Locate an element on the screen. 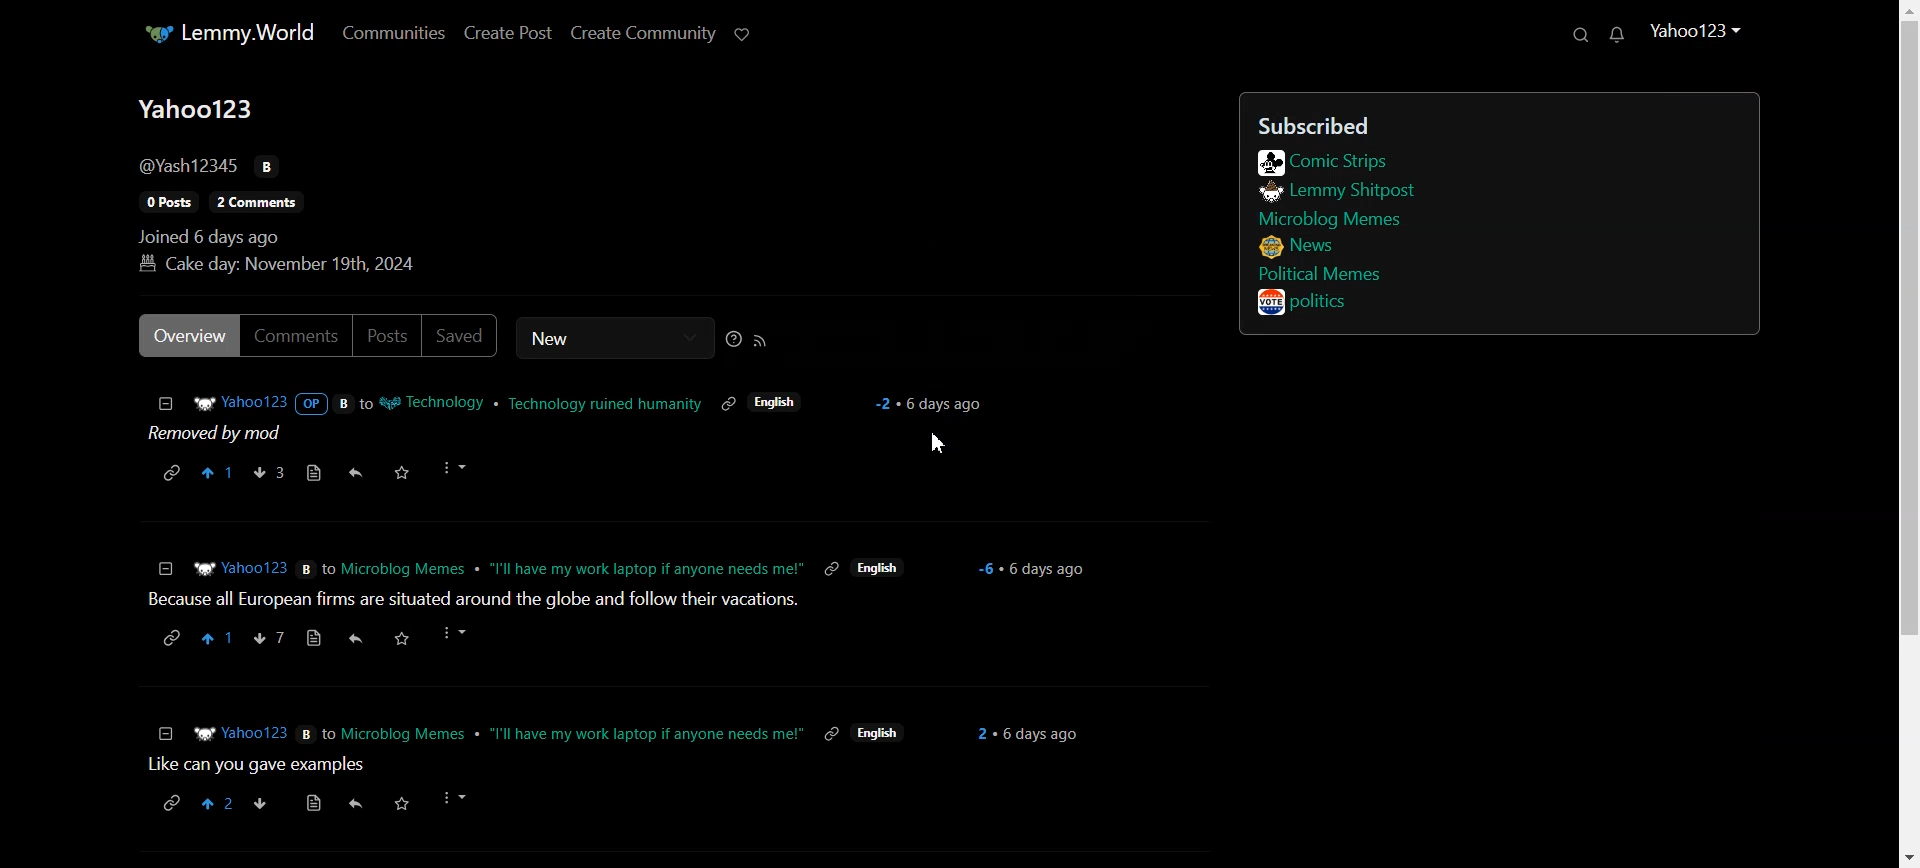 The width and height of the screenshot is (1920, 868). downvote is located at coordinates (273, 639).